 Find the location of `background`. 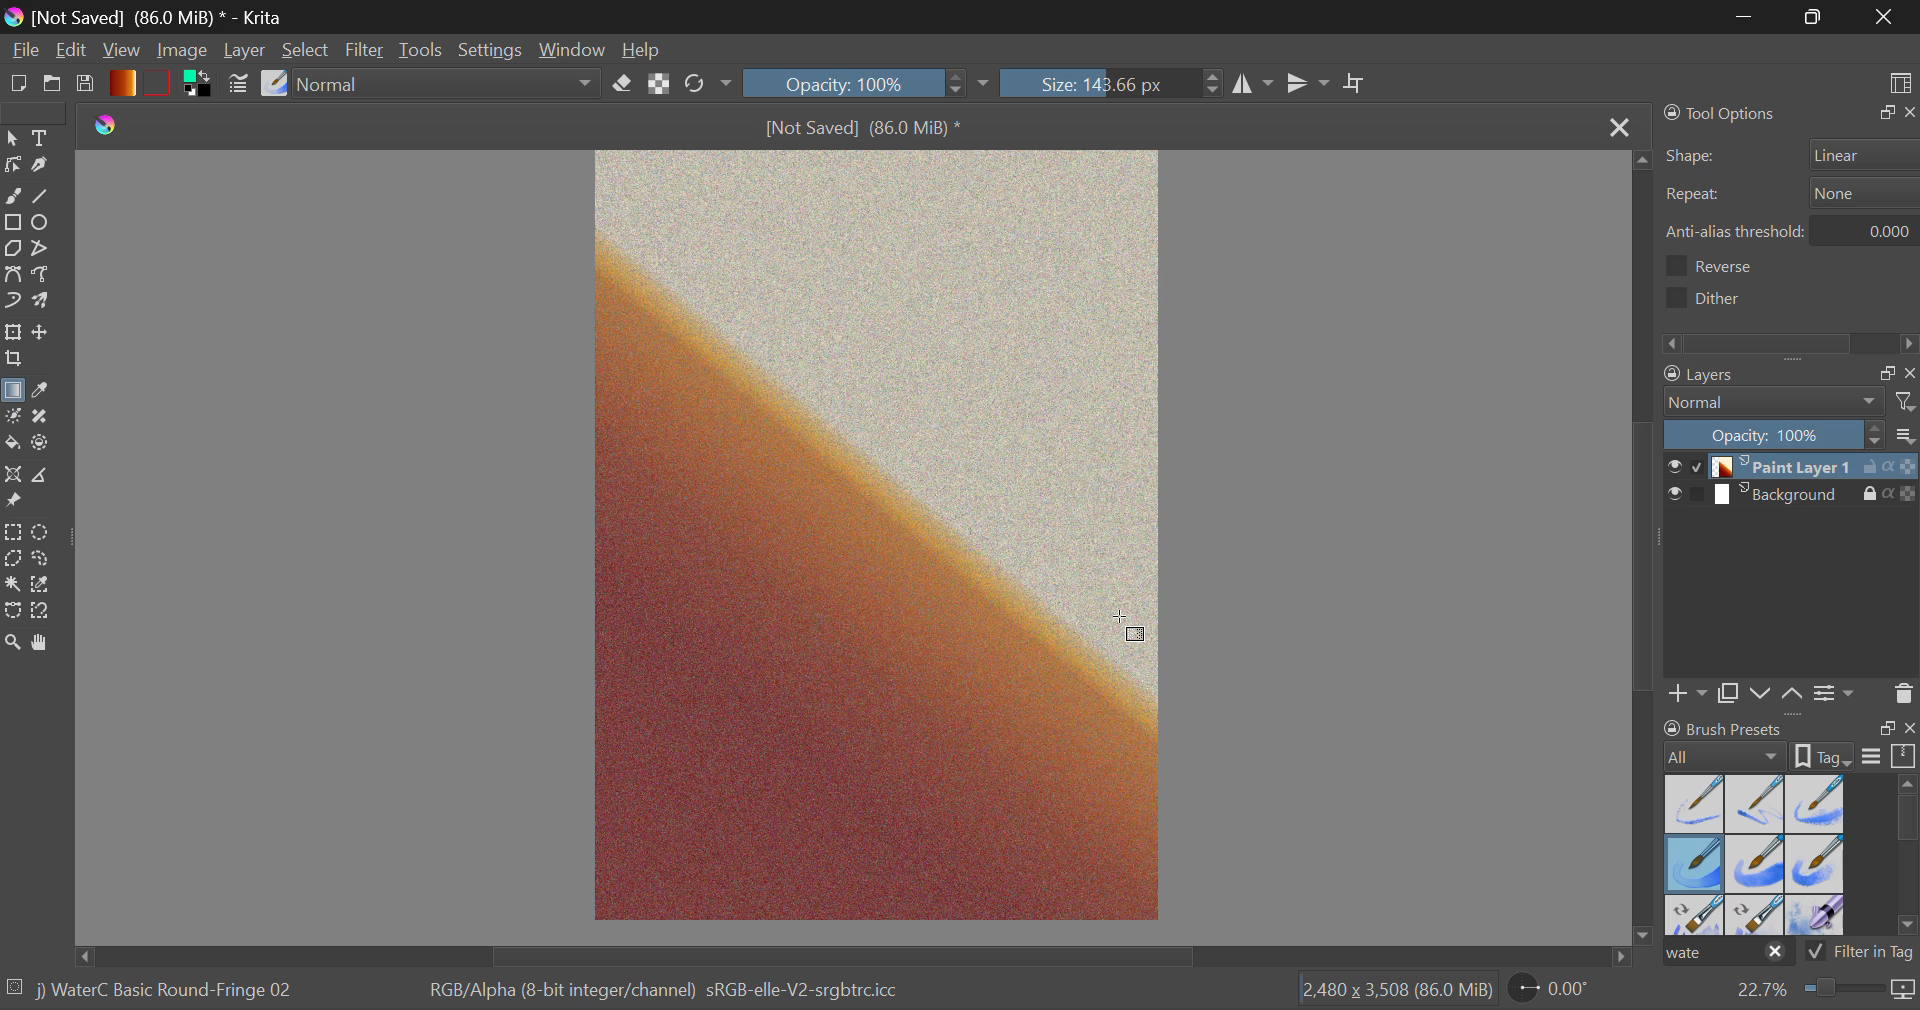

background is located at coordinates (1787, 495).